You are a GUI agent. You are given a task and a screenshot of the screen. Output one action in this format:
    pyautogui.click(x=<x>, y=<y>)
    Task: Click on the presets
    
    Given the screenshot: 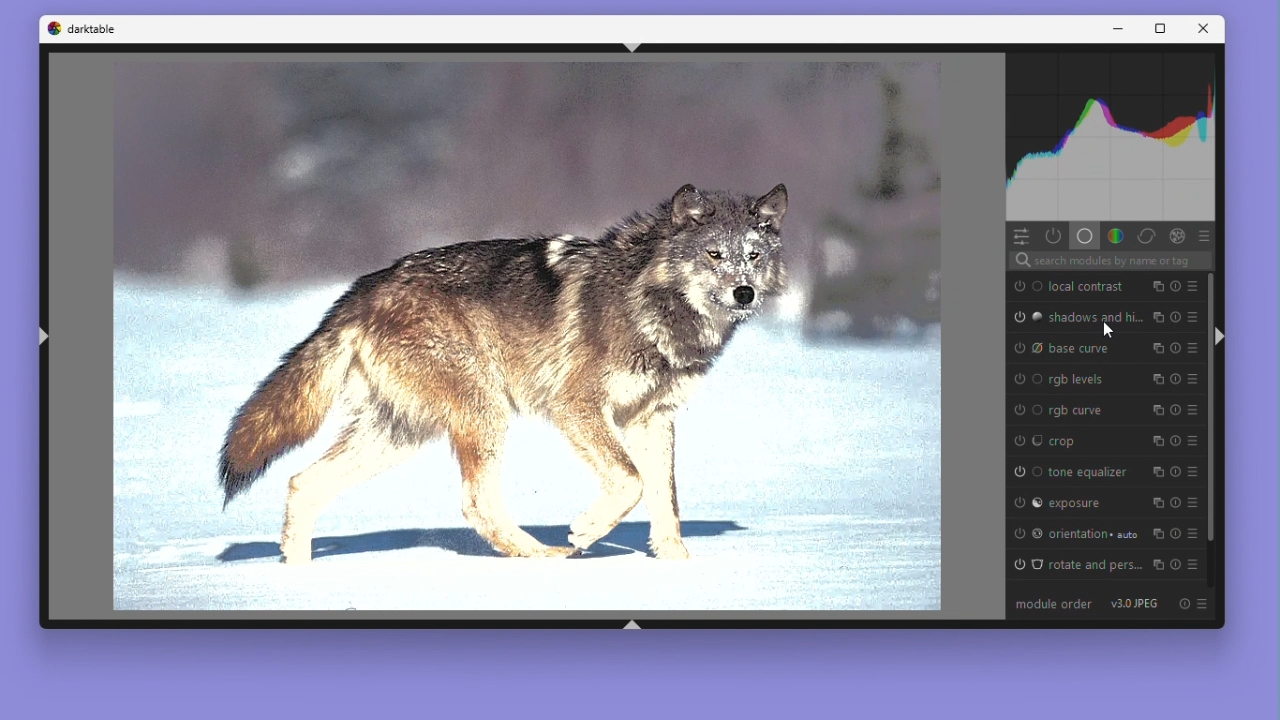 What is the action you would take?
    pyautogui.click(x=1193, y=380)
    